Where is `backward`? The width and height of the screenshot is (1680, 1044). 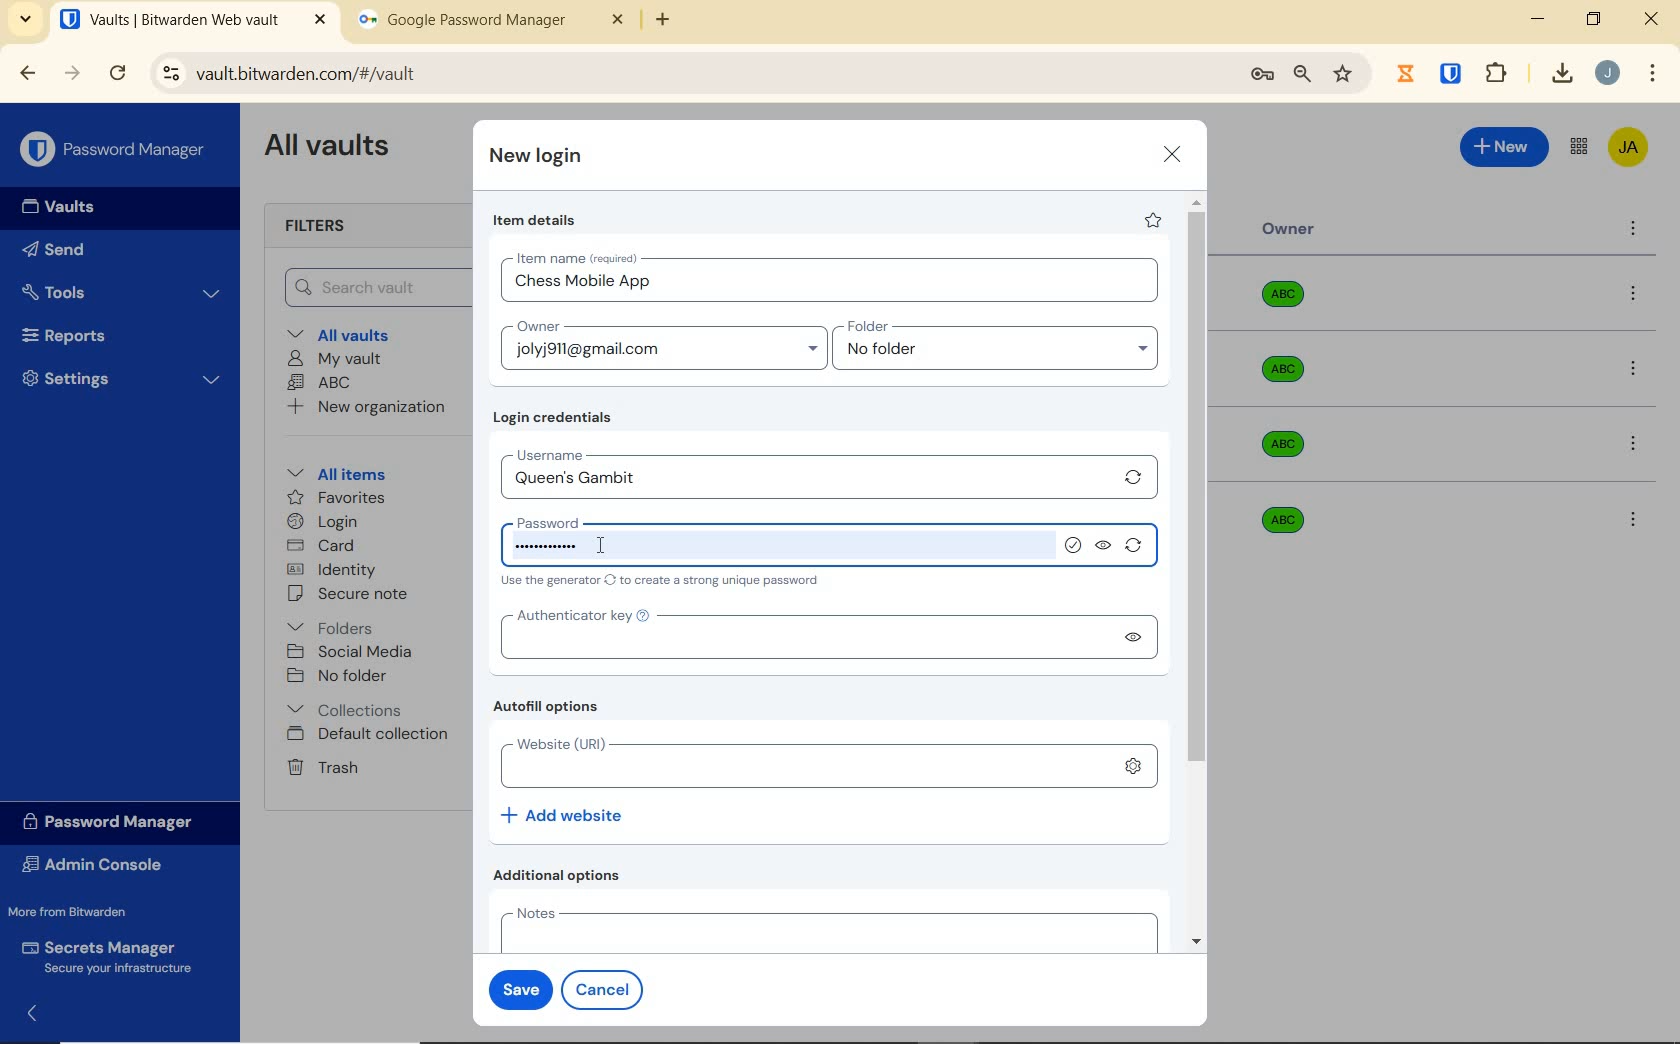 backward is located at coordinates (26, 73).